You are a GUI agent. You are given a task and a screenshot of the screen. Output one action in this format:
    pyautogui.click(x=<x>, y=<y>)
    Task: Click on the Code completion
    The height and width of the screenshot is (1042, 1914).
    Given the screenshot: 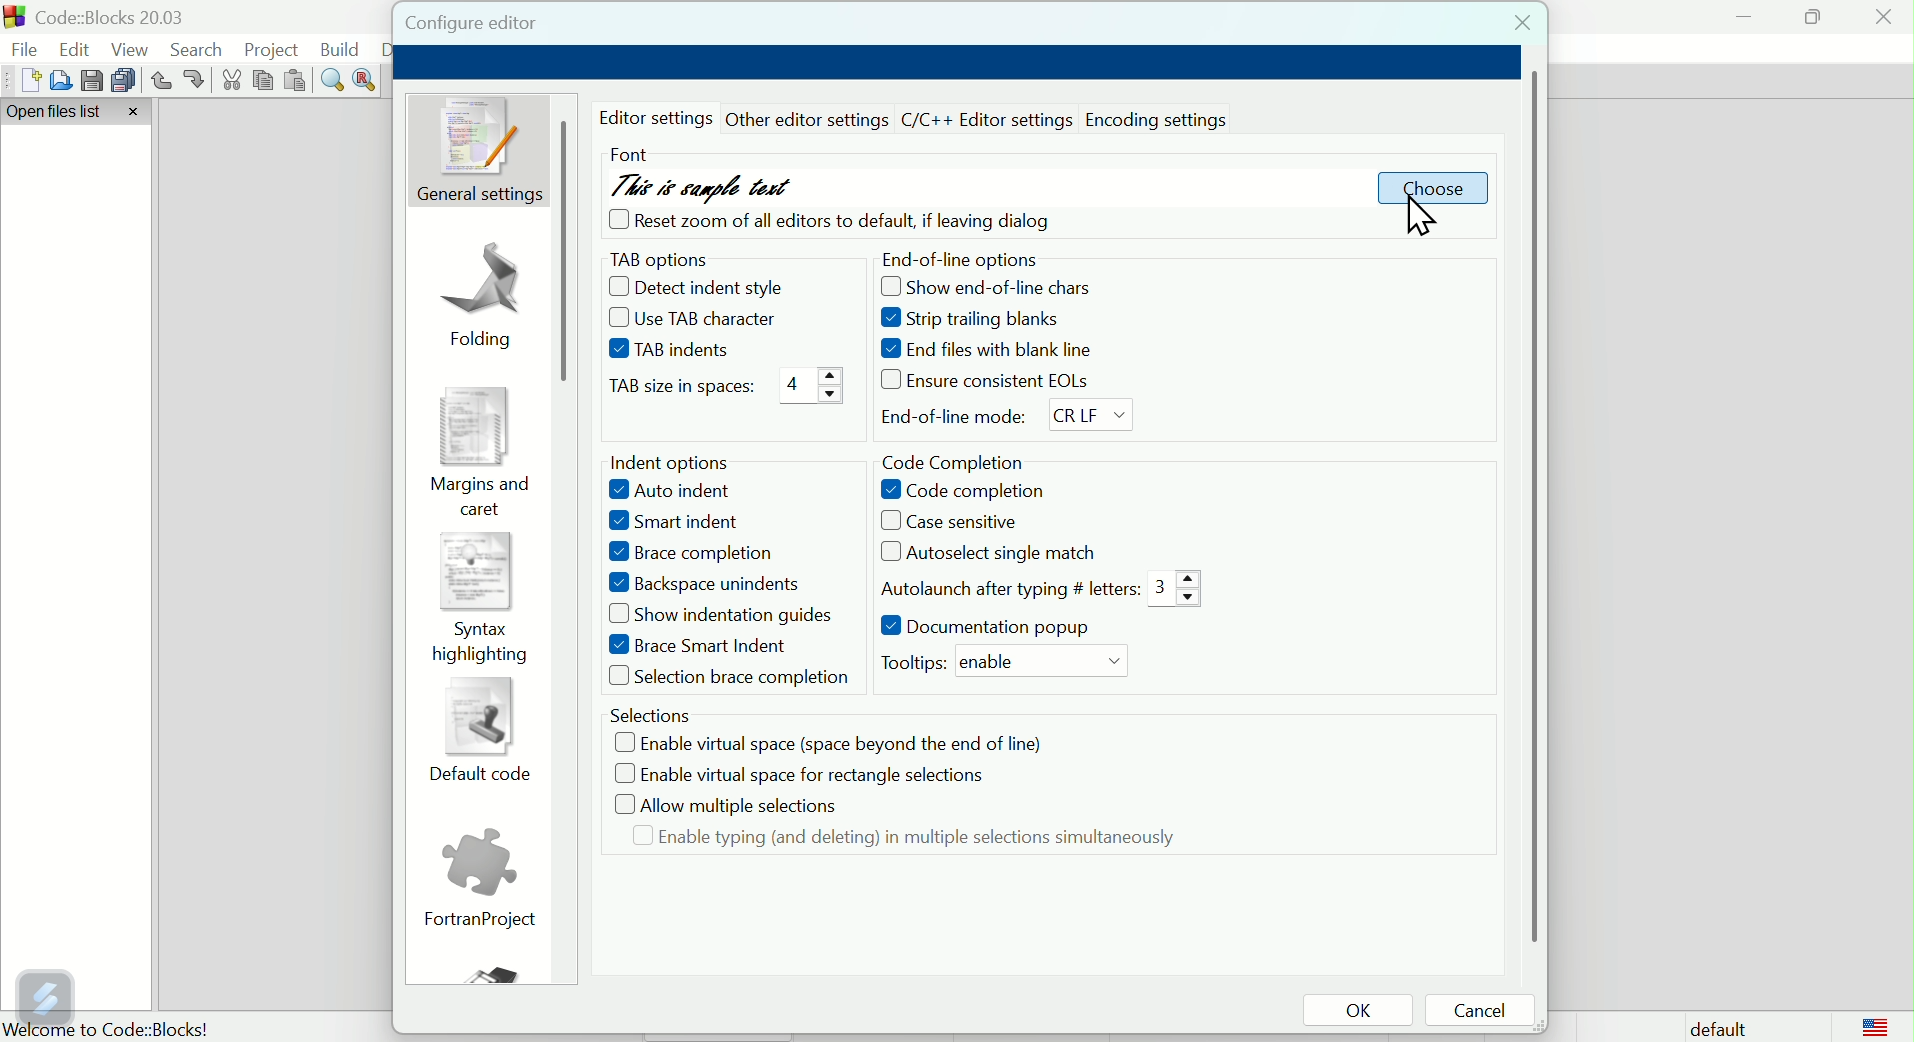 What is the action you would take?
    pyautogui.click(x=955, y=461)
    